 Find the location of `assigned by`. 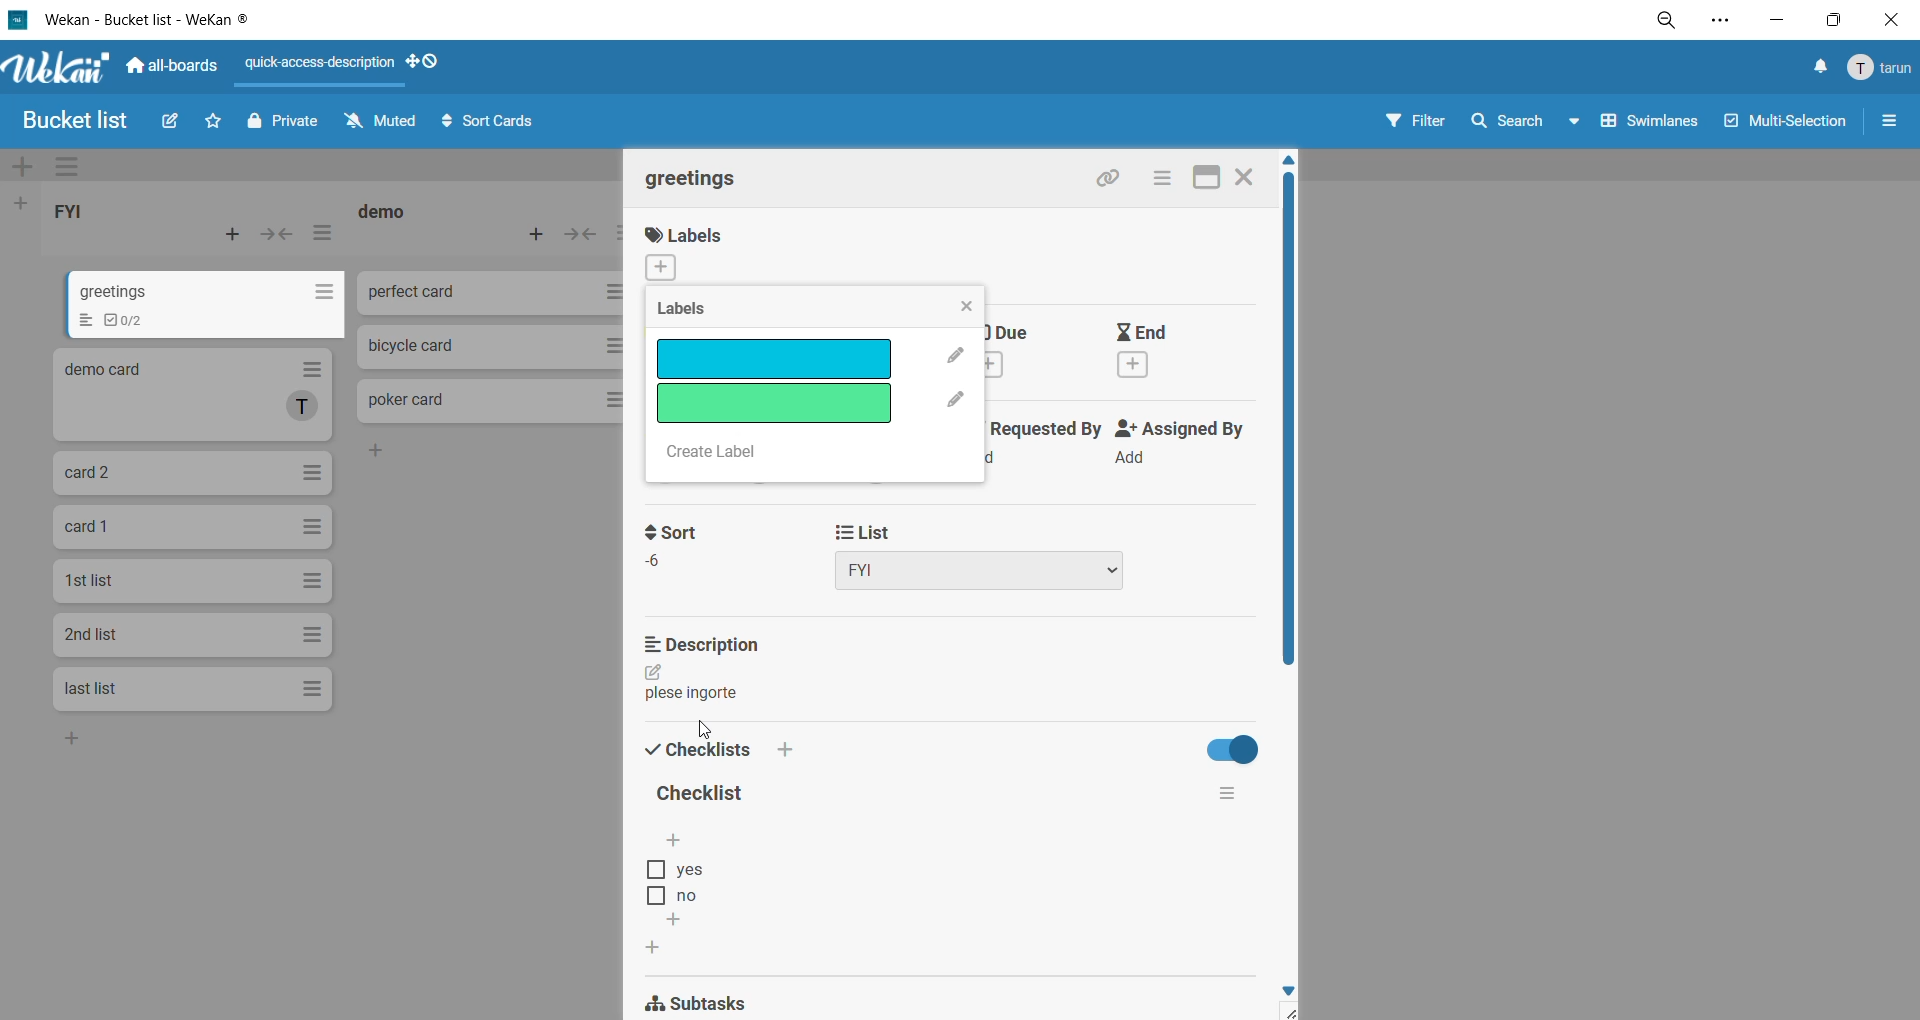

assigned by is located at coordinates (1185, 448).